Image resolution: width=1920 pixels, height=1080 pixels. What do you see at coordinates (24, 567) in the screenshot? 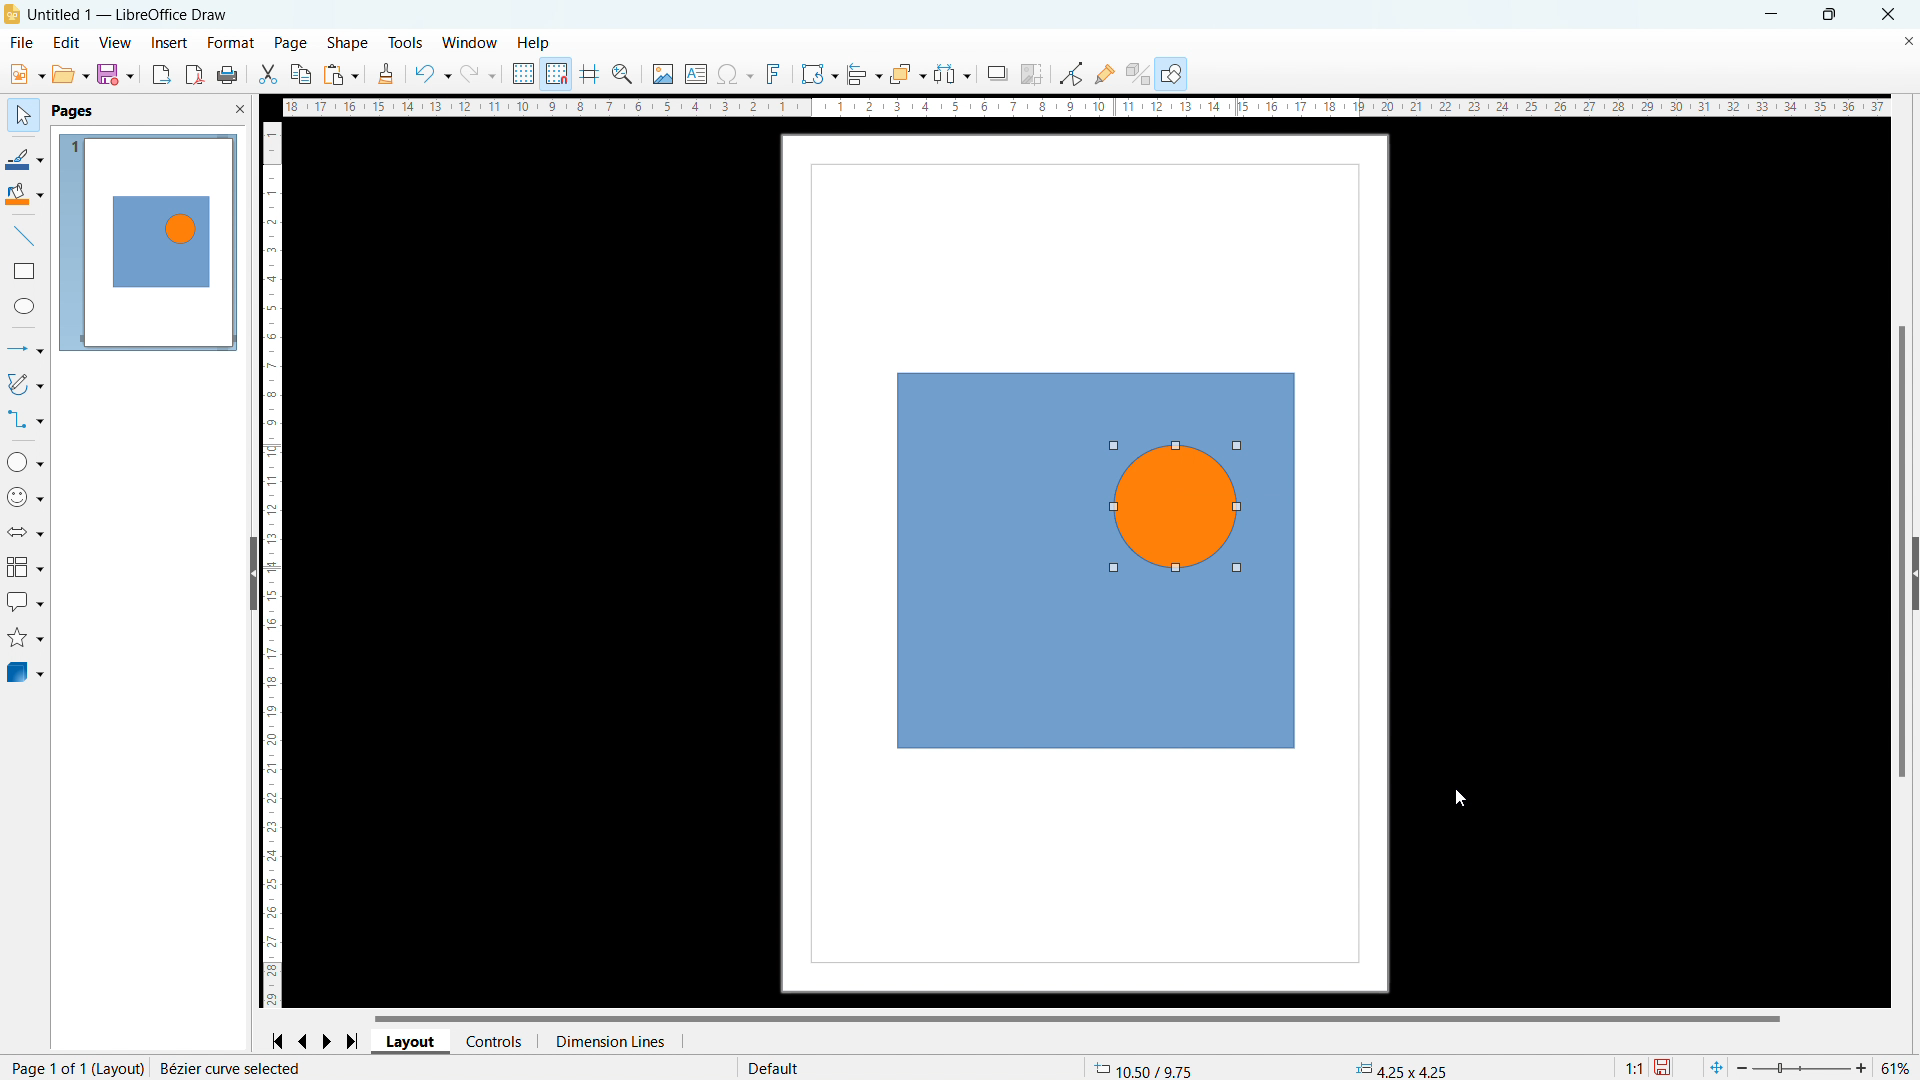
I see `flowchart` at bounding box center [24, 567].